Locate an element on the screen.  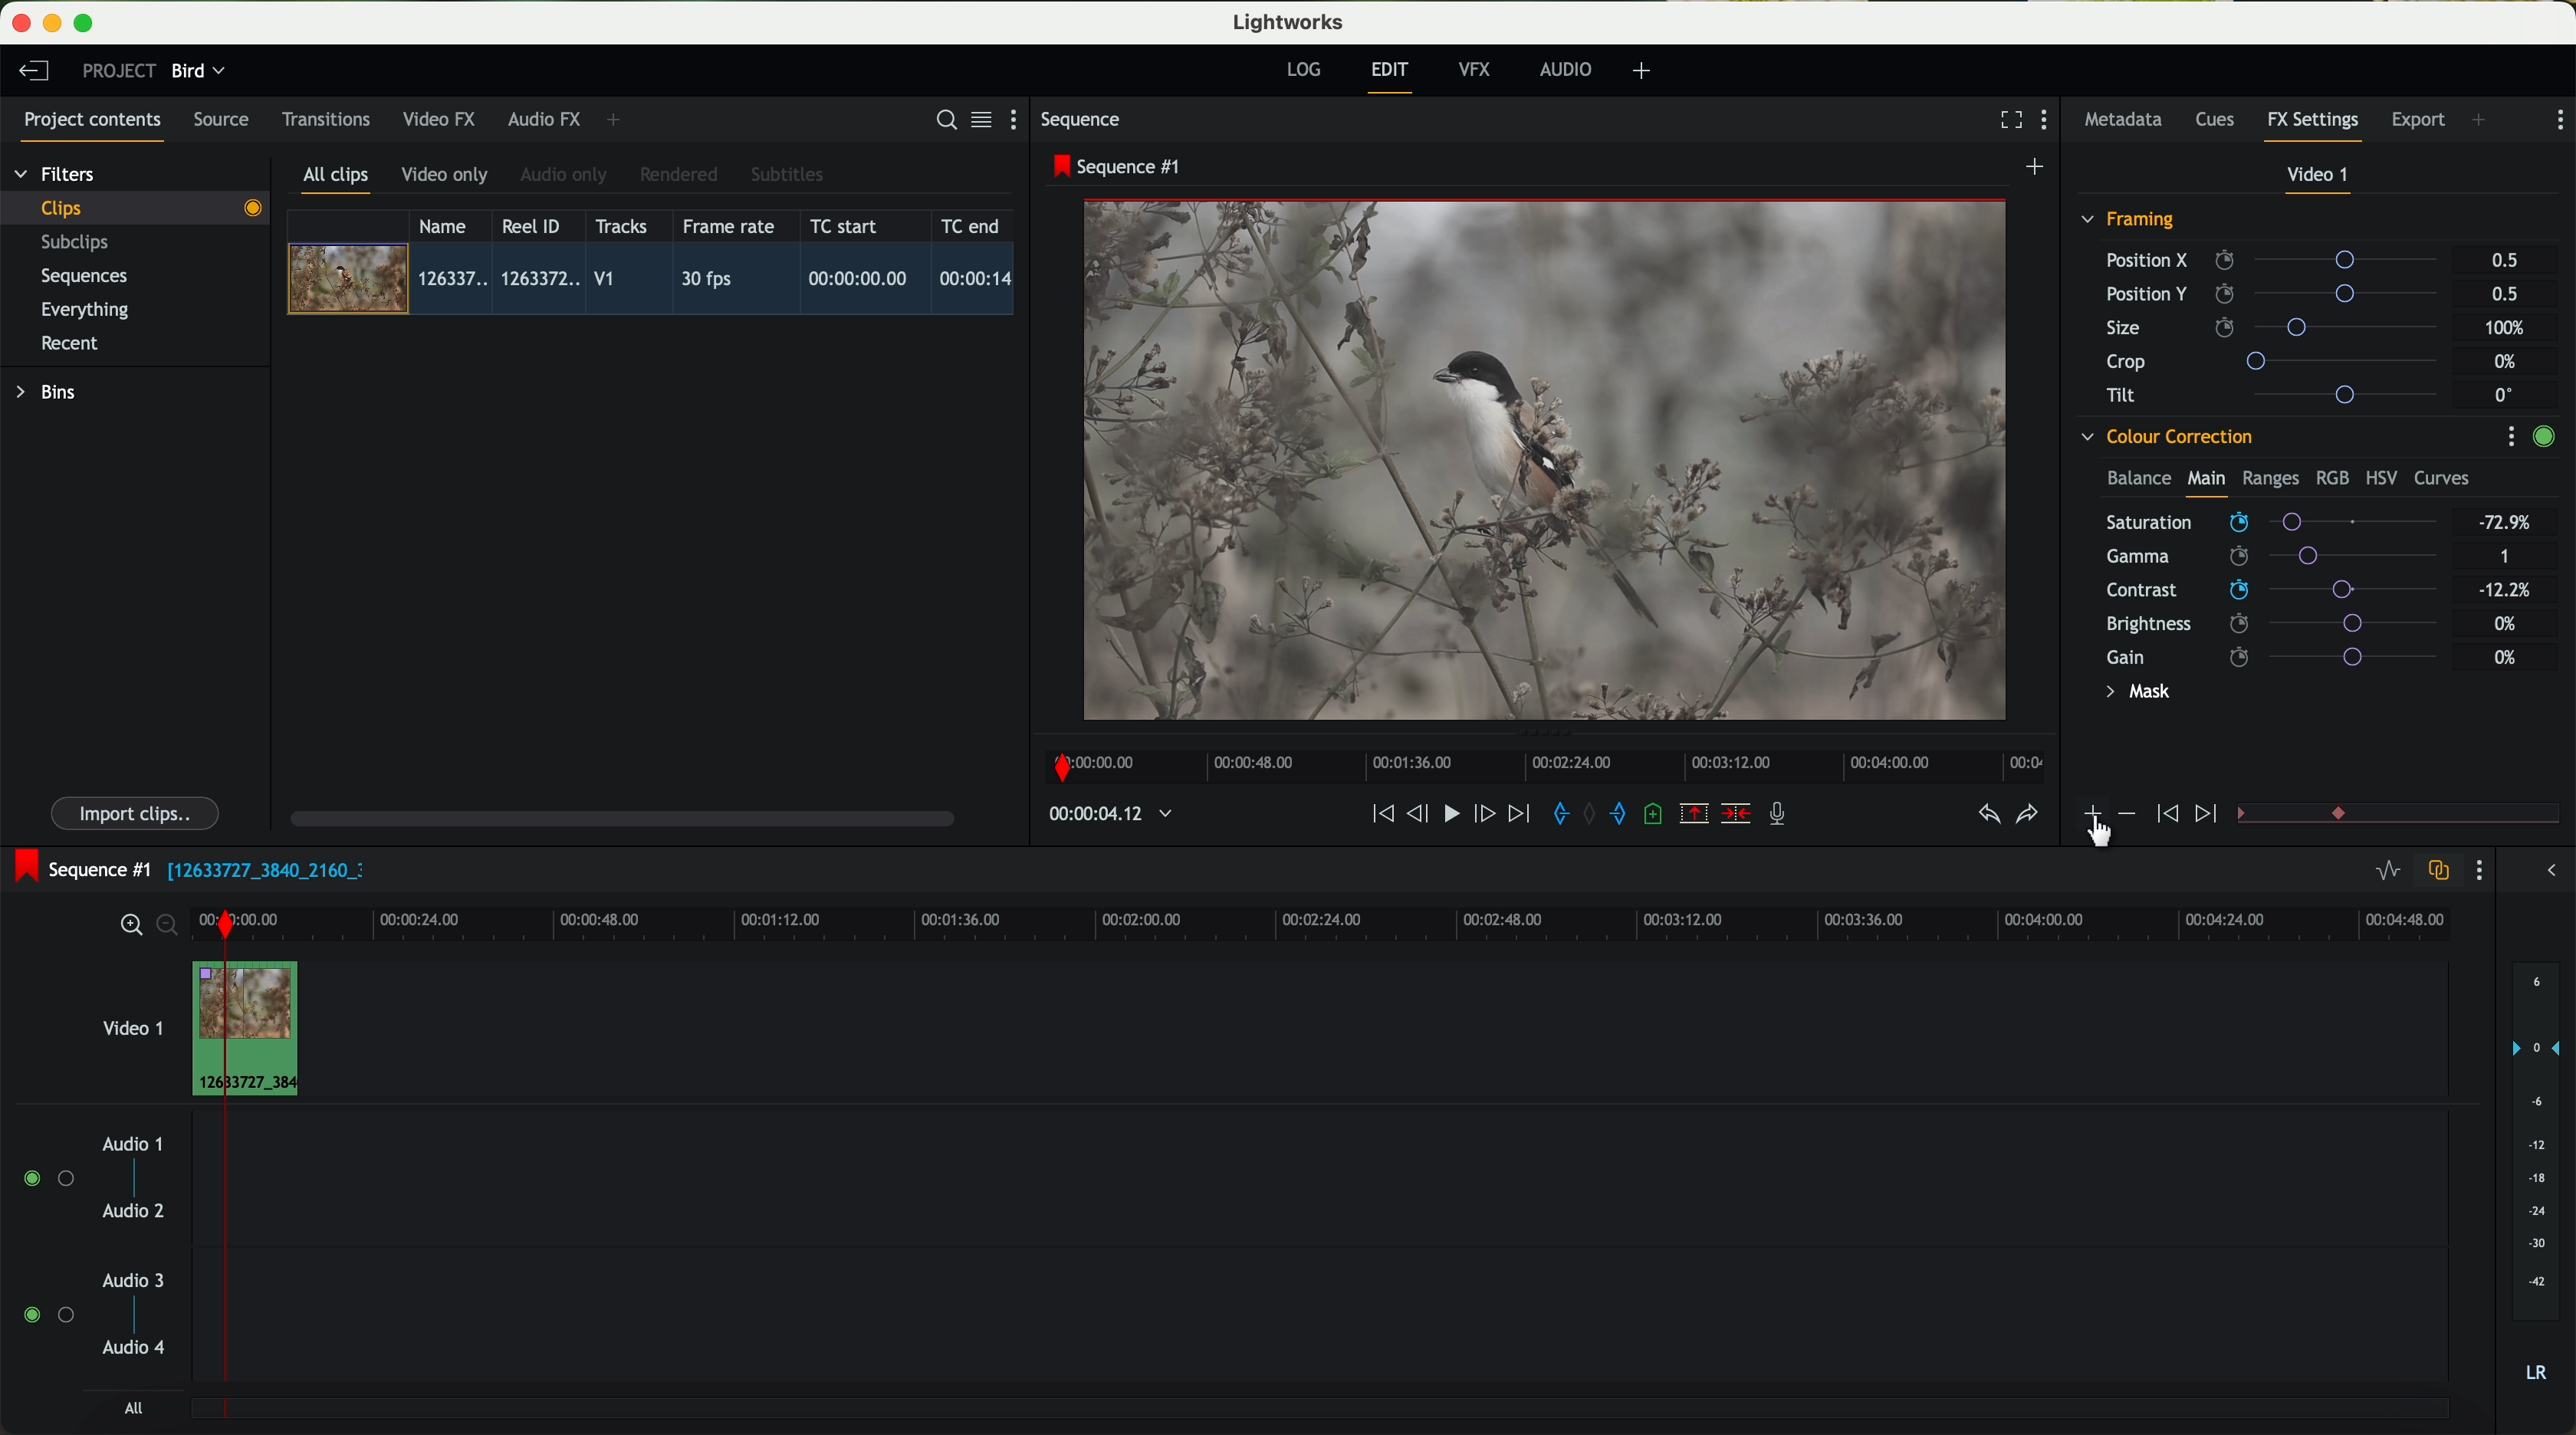
balance is located at coordinates (2139, 480).